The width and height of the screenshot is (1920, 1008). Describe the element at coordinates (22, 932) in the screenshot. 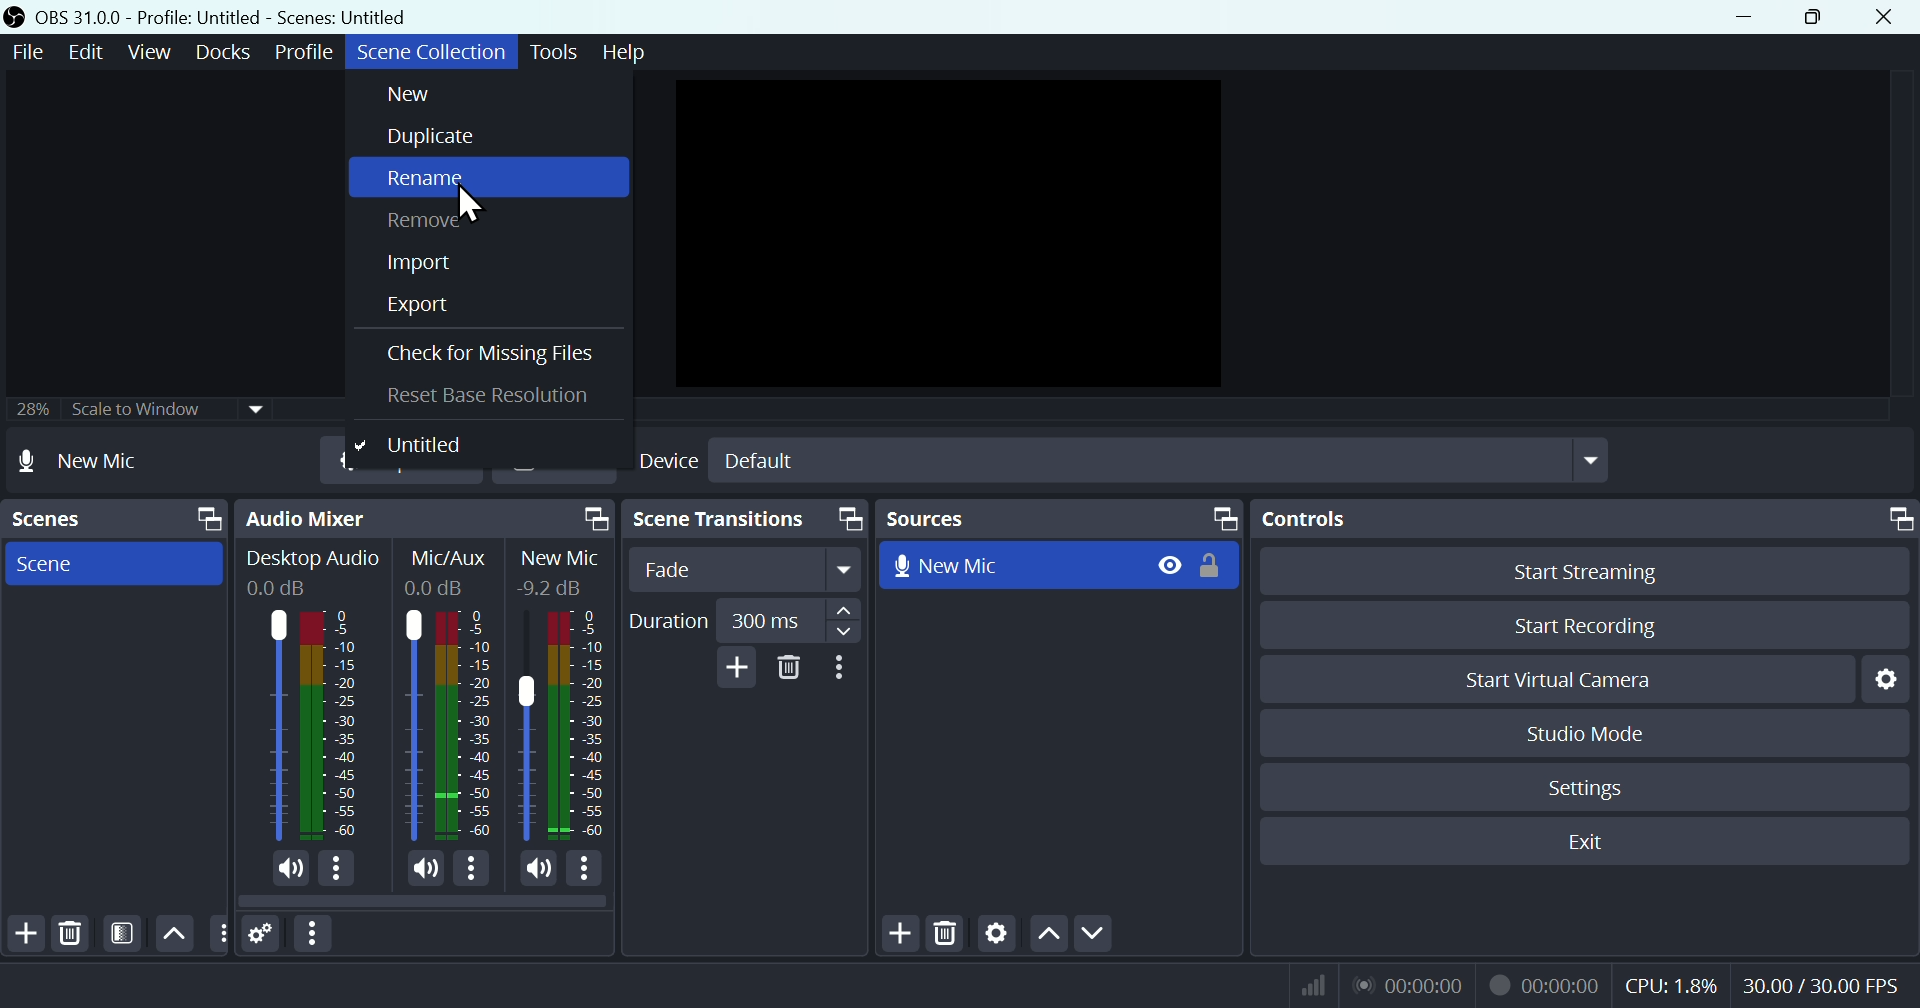

I see `Add` at that location.